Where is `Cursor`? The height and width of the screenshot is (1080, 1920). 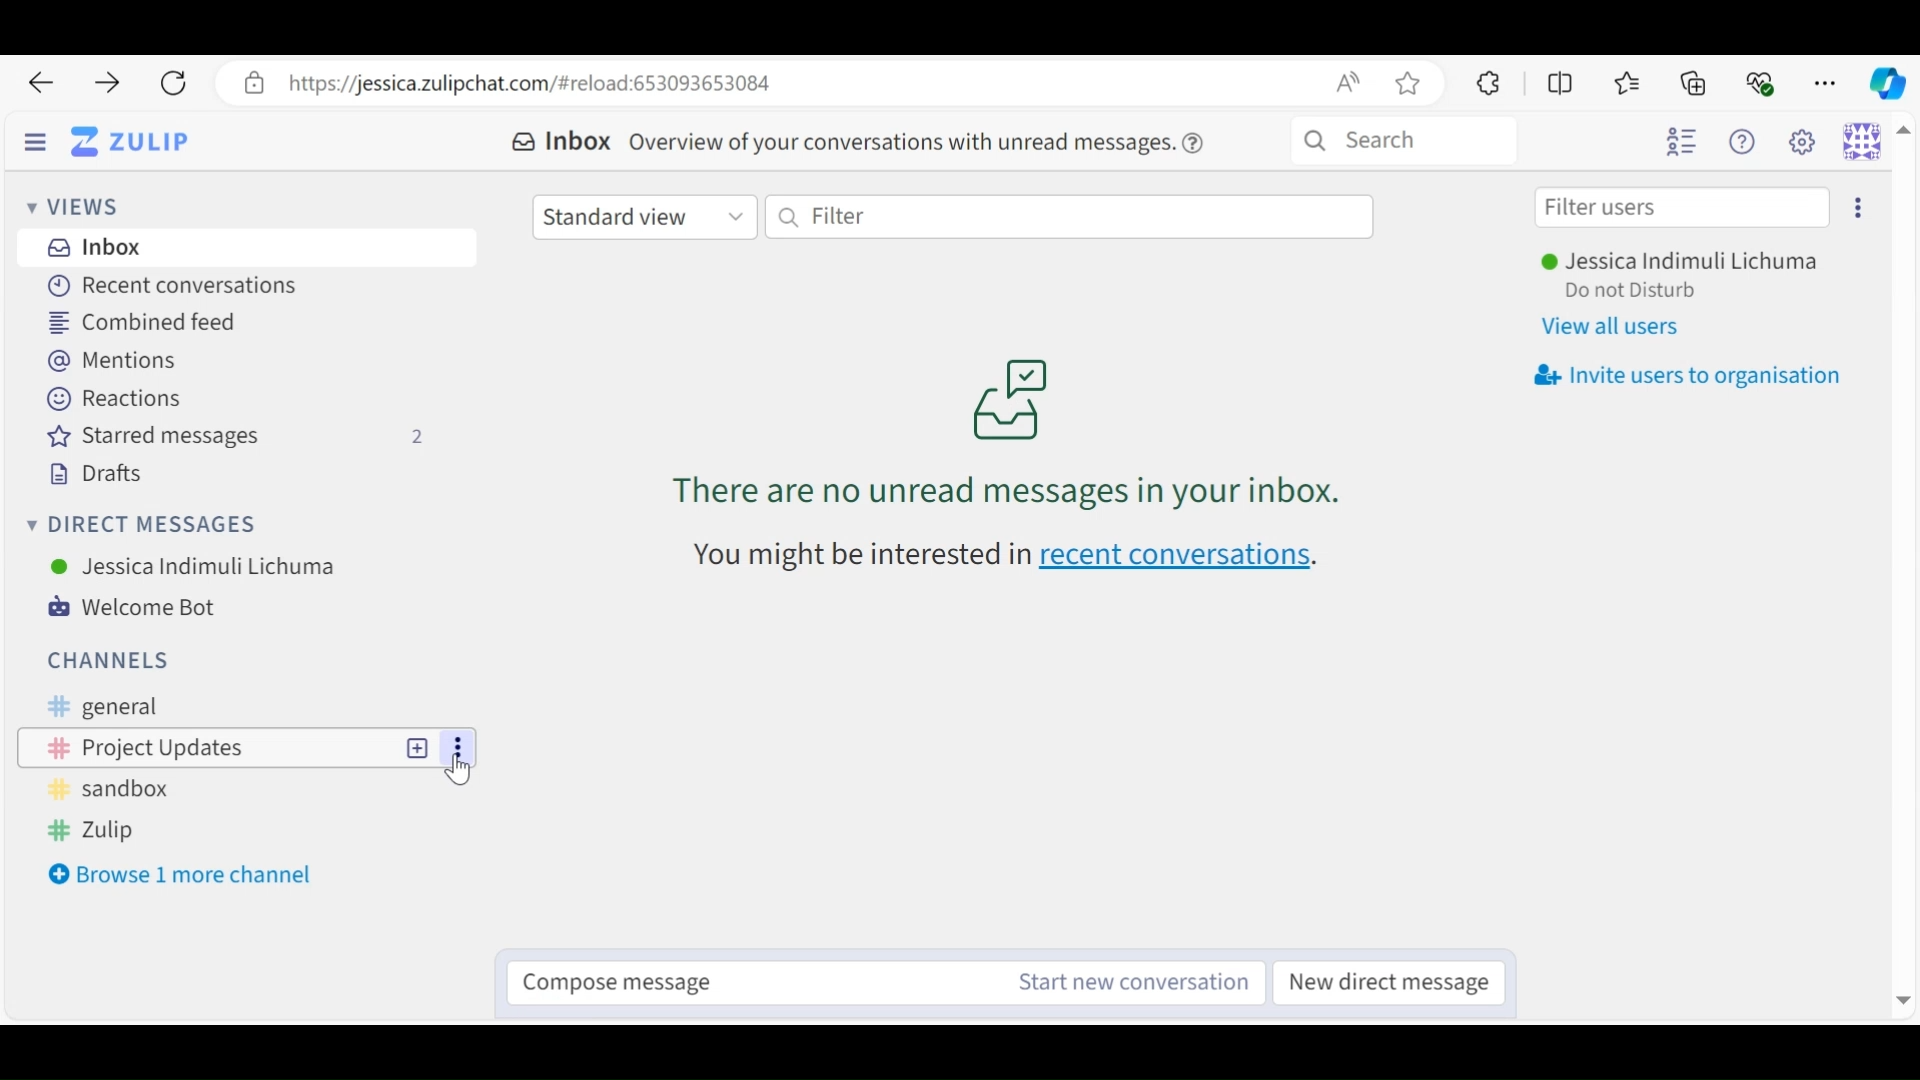
Cursor is located at coordinates (461, 767).